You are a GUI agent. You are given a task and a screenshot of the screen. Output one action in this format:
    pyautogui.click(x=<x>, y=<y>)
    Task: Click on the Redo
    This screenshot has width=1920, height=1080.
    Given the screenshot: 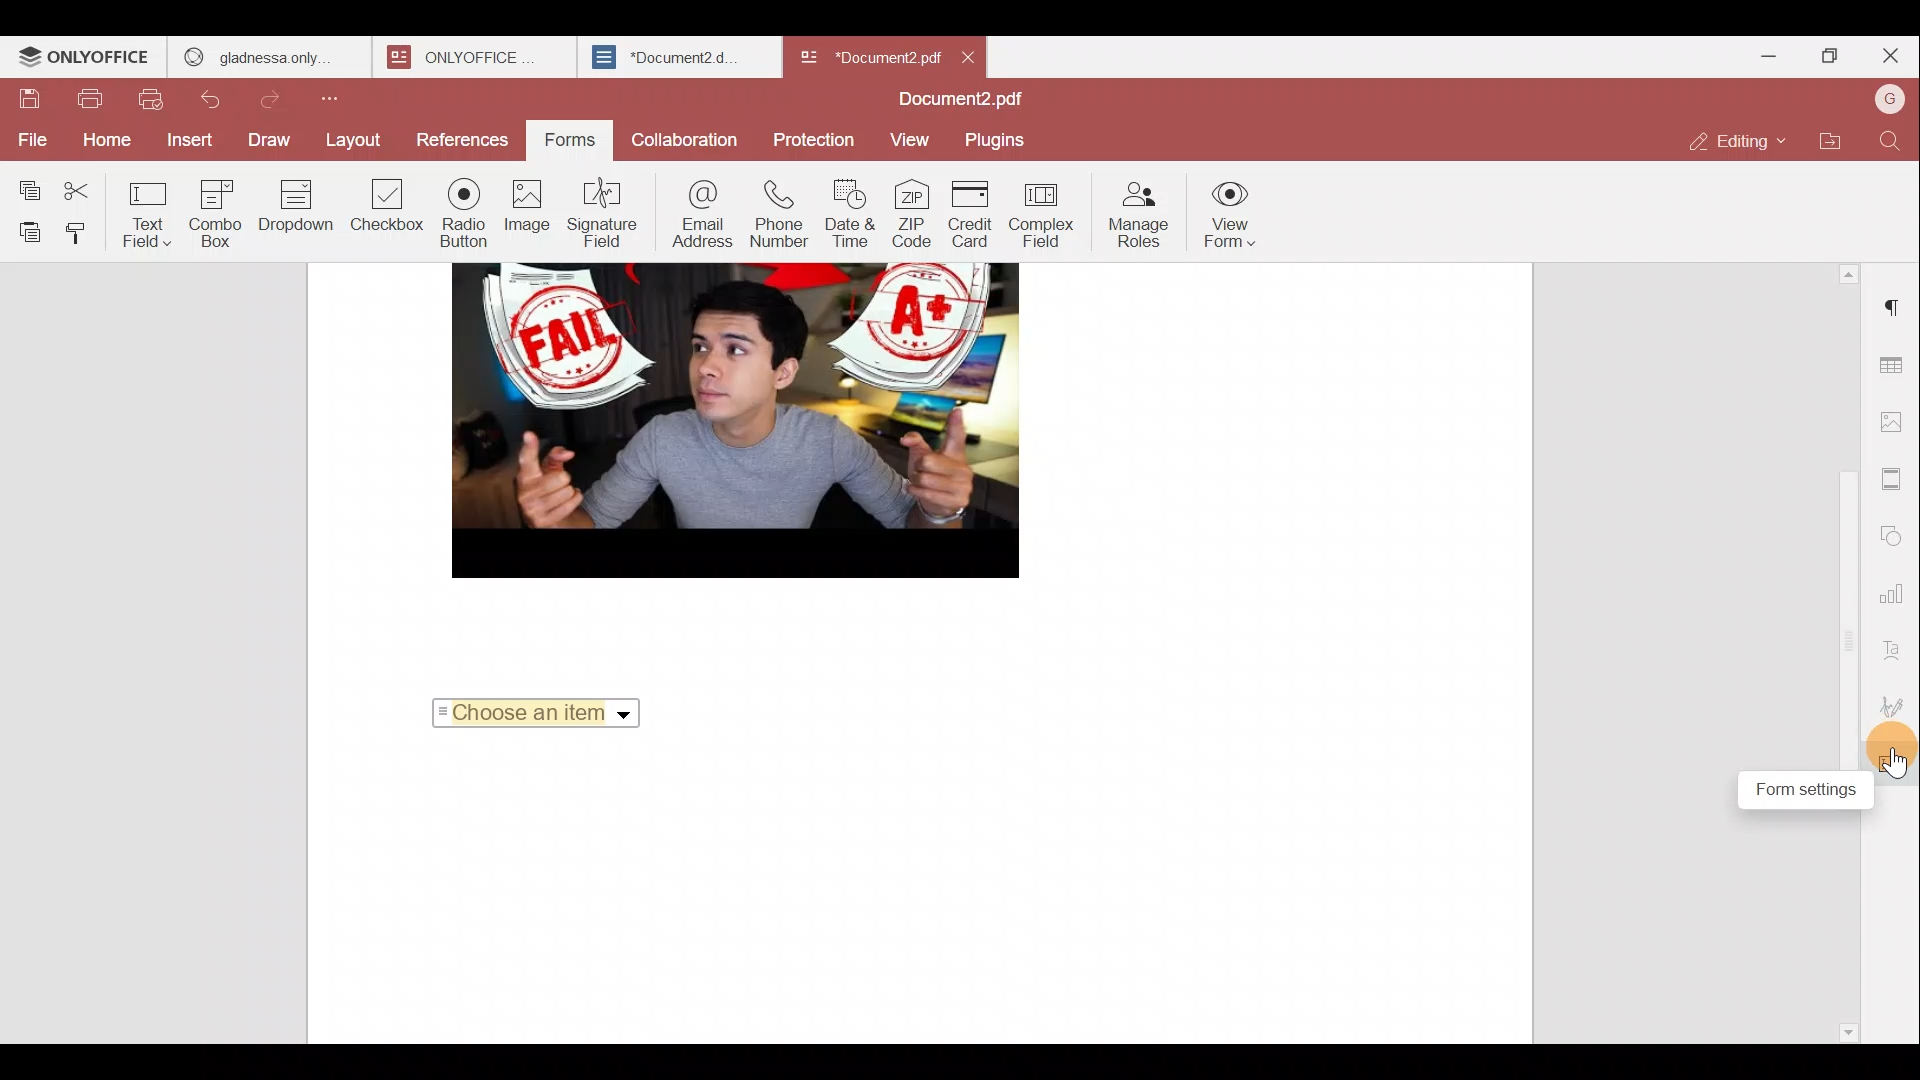 What is the action you would take?
    pyautogui.click(x=280, y=100)
    